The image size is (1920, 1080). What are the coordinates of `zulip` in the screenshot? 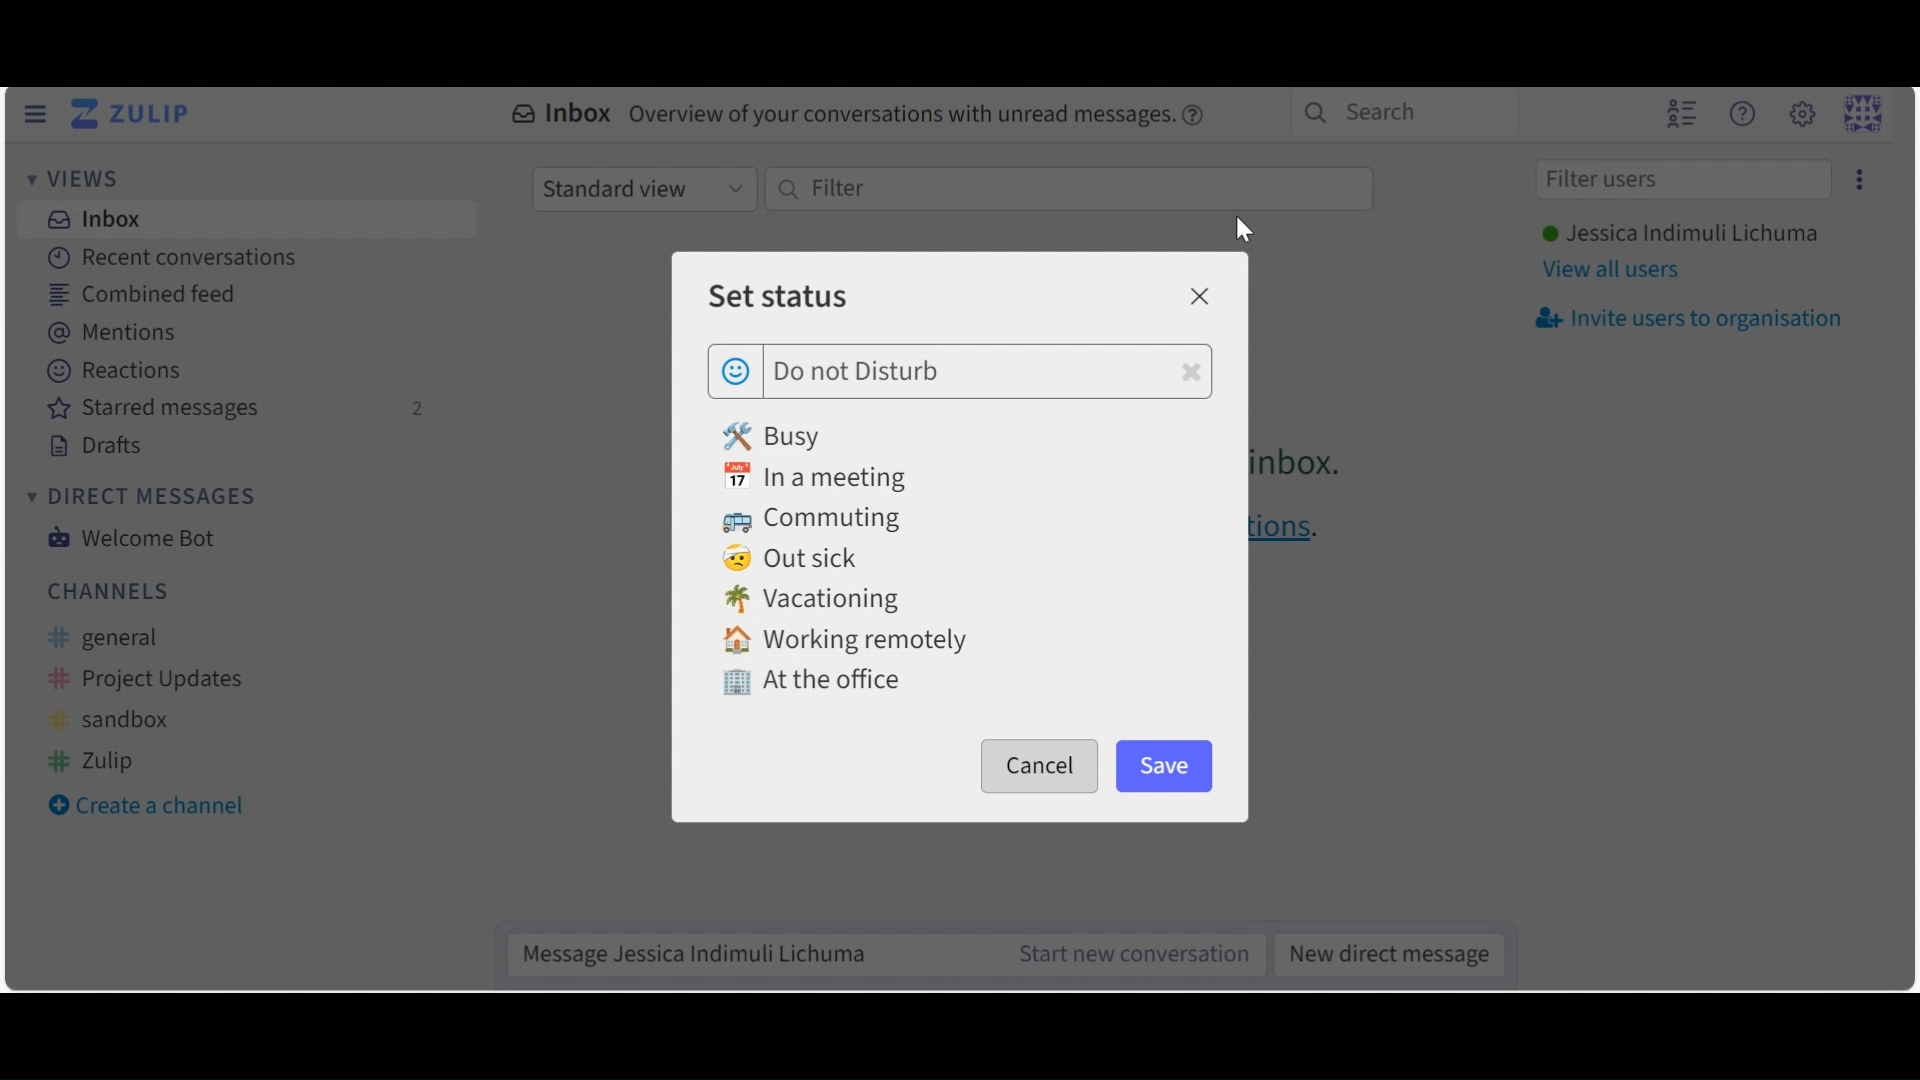 It's located at (94, 759).